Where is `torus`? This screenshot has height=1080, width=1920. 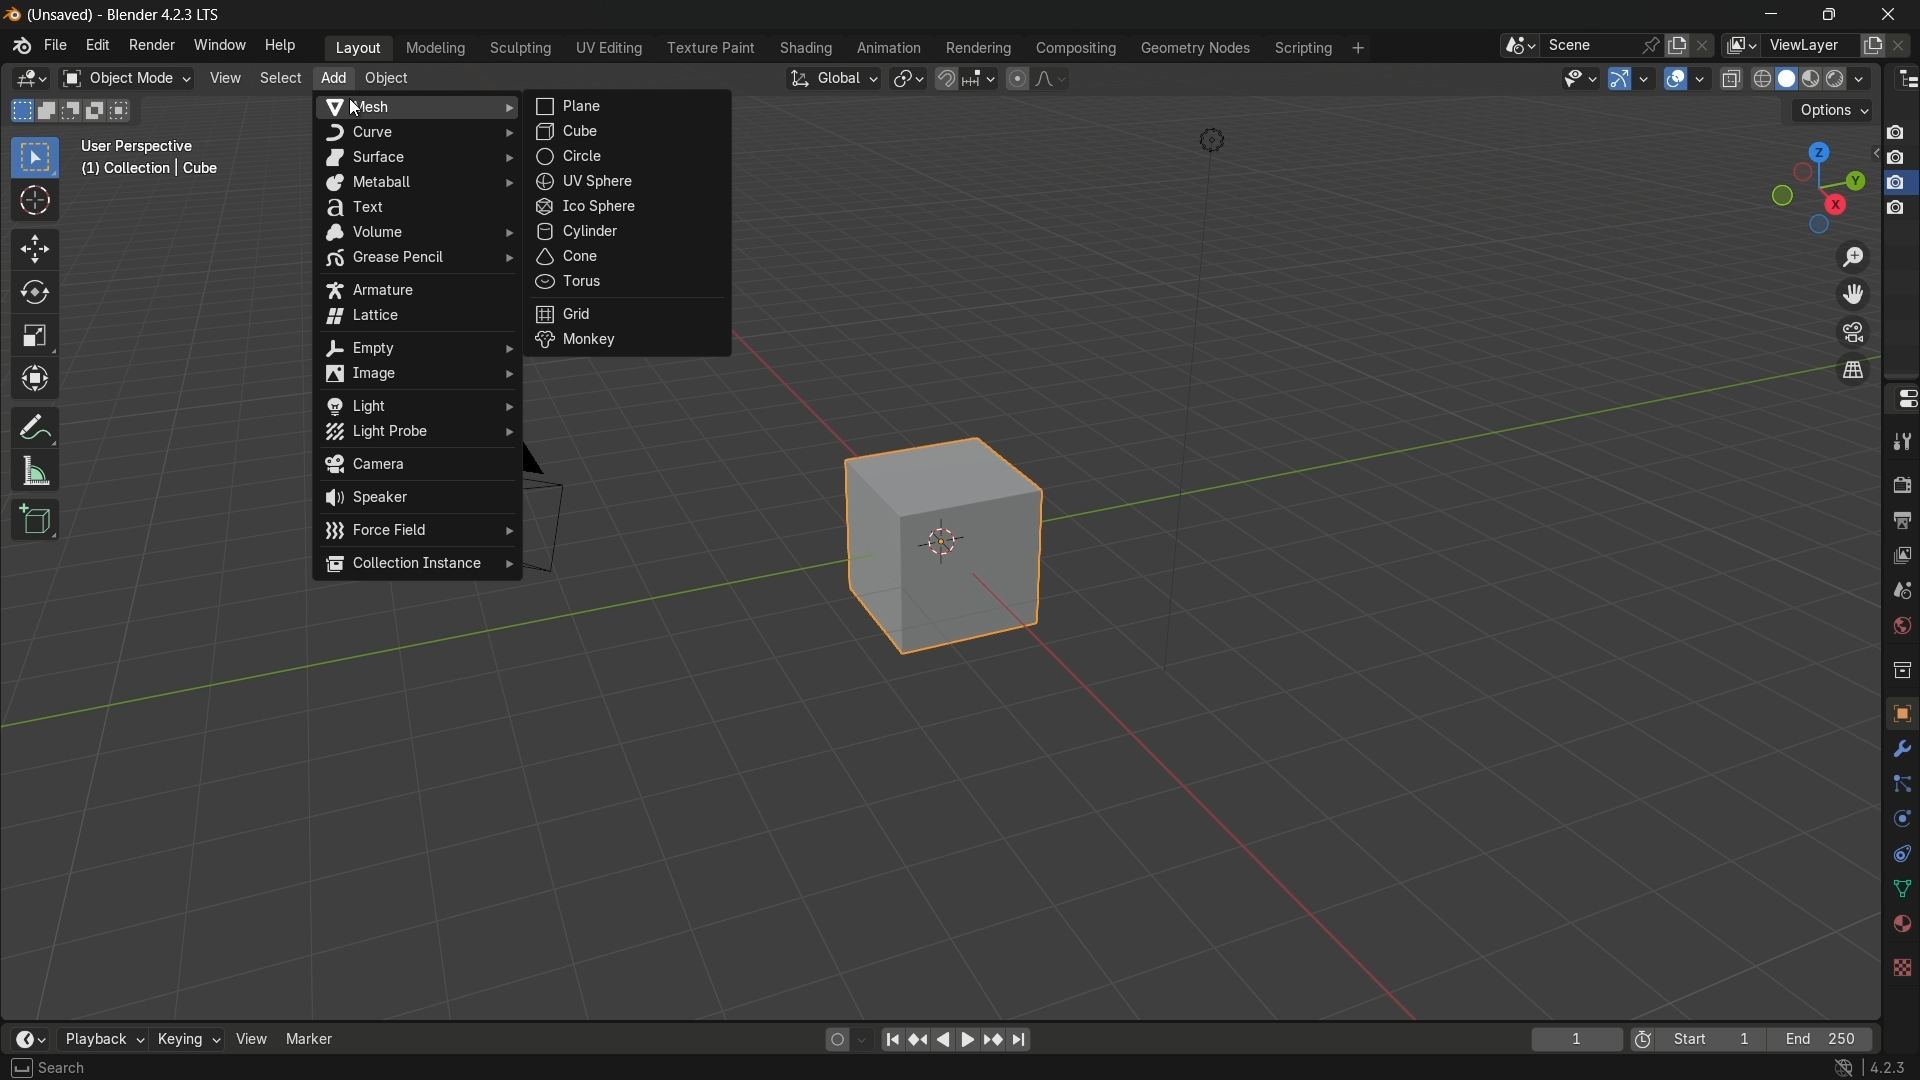 torus is located at coordinates (628, 284).